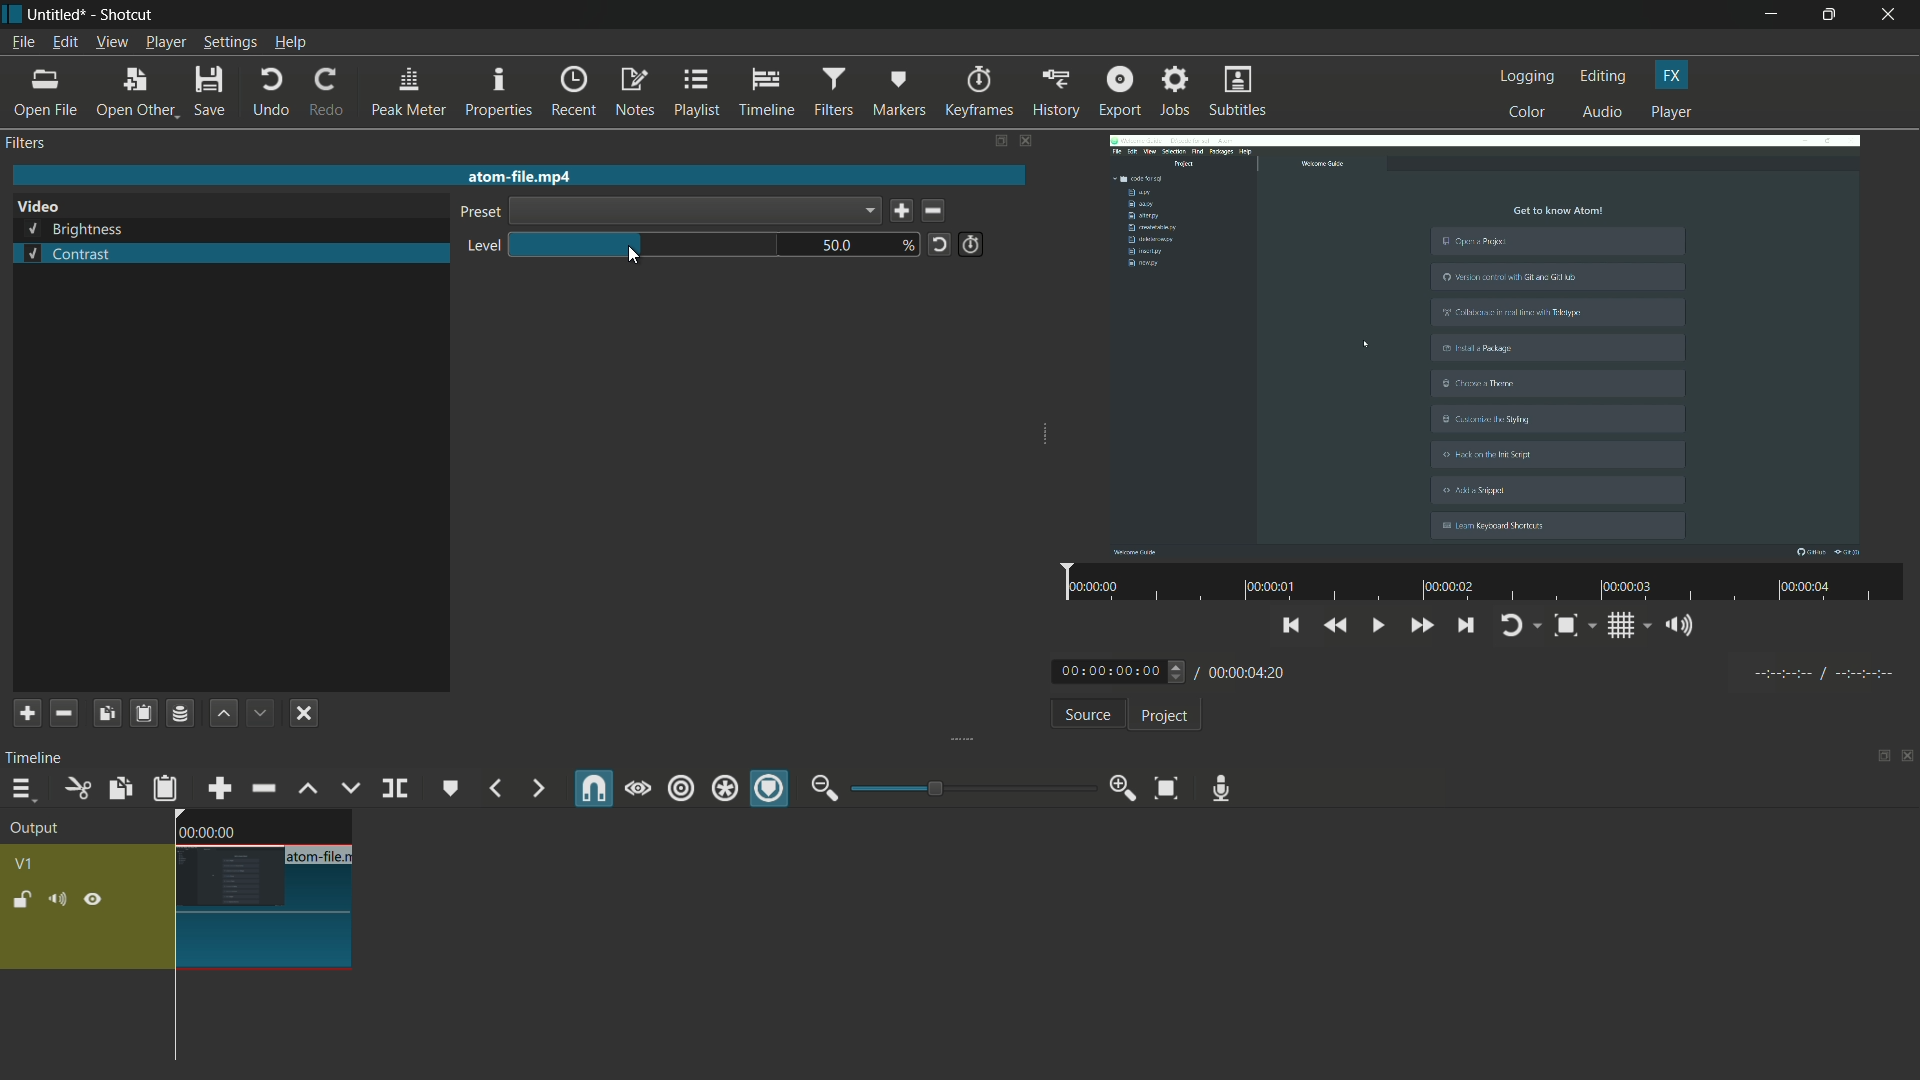  What do you see at coordinates (978, 92) in the screenshot?
I see `keyframes` at bounding box center [978, 92].